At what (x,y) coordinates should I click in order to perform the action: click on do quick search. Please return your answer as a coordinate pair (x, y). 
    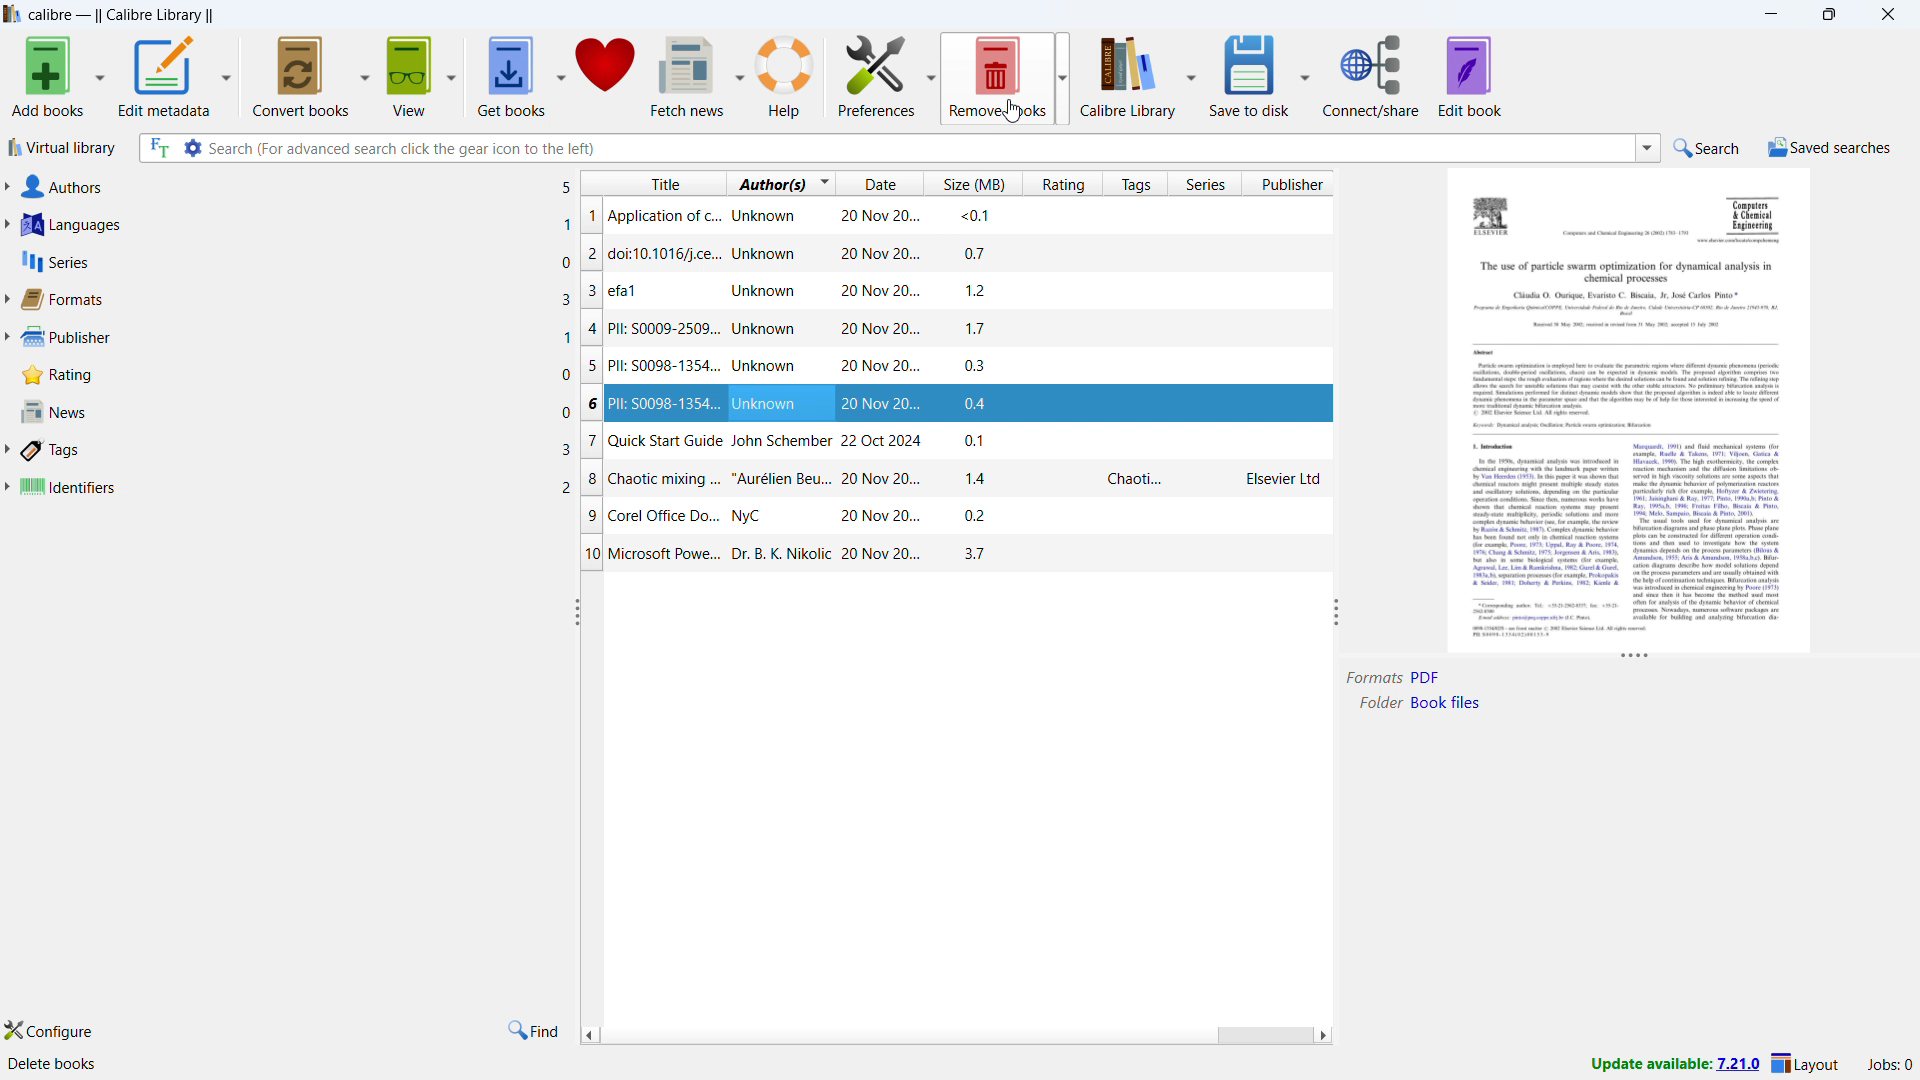
    Looking at the image, I should click on (1709, 147).